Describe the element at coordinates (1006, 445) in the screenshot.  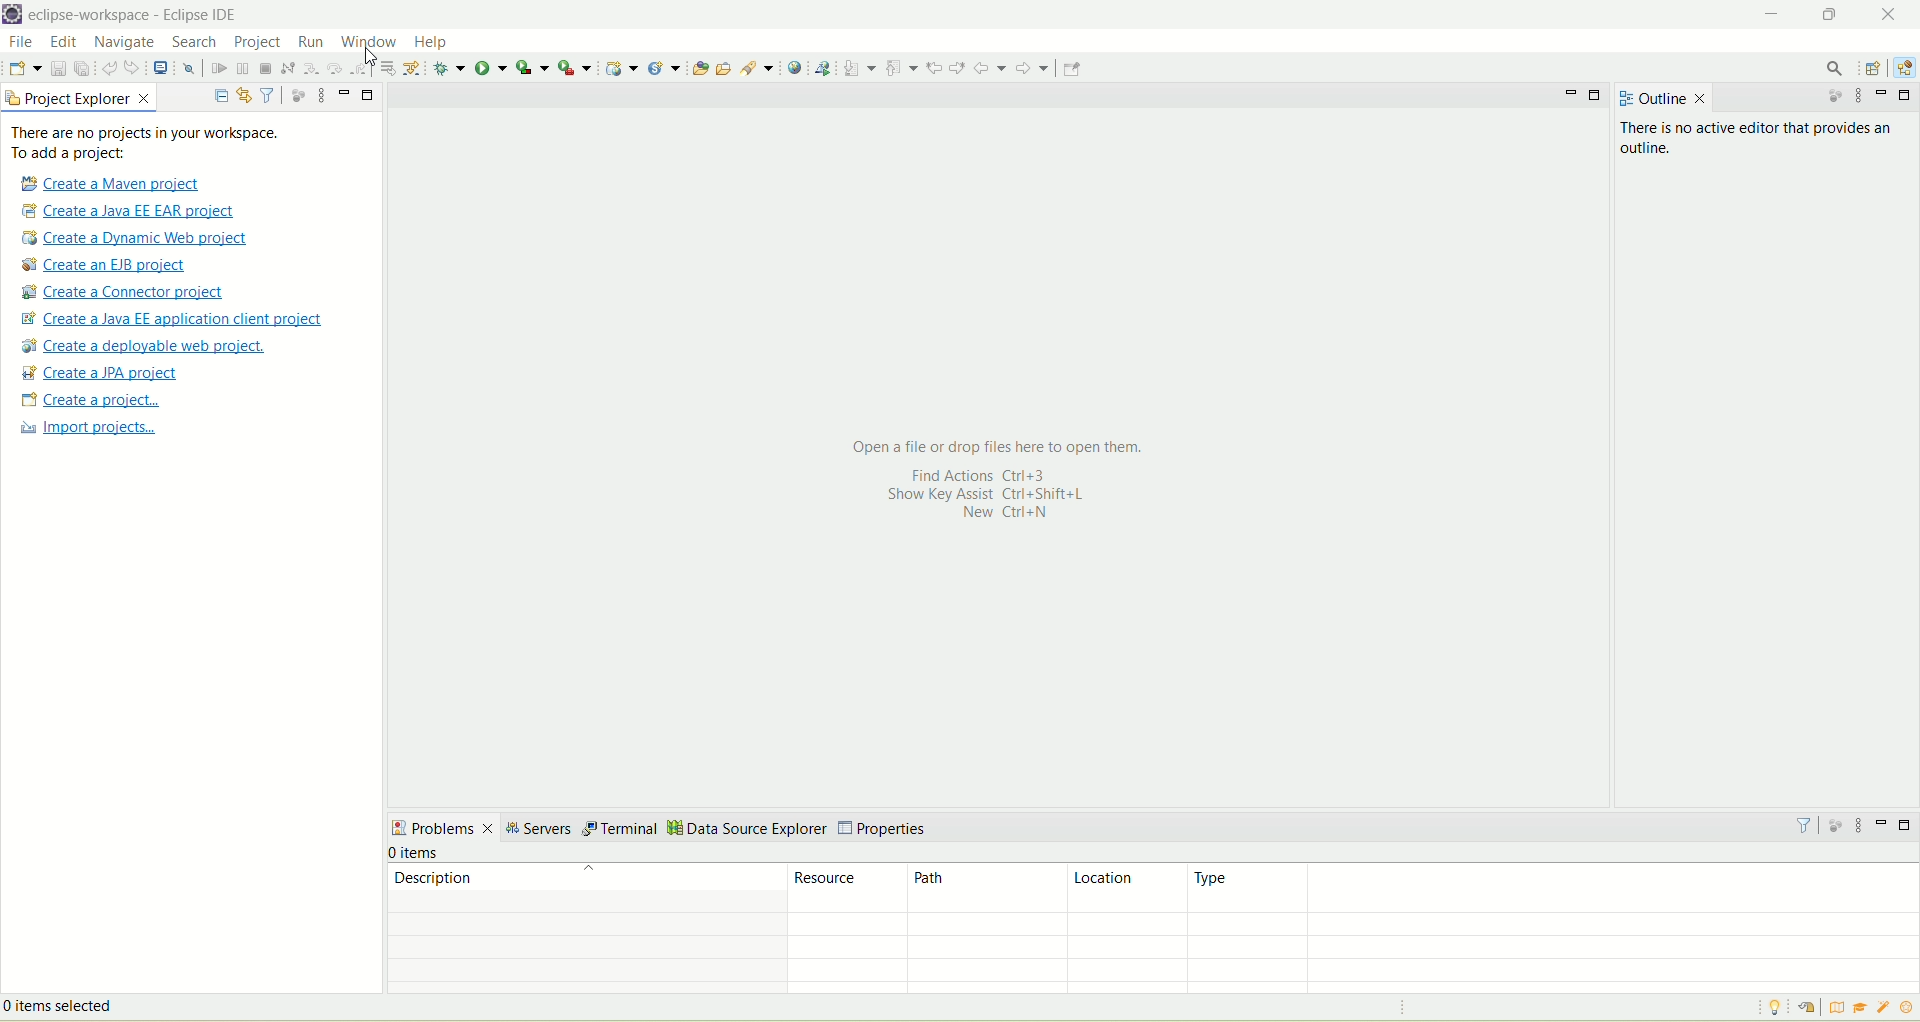
I see `Open a file or drop files here to open them.` at that location.